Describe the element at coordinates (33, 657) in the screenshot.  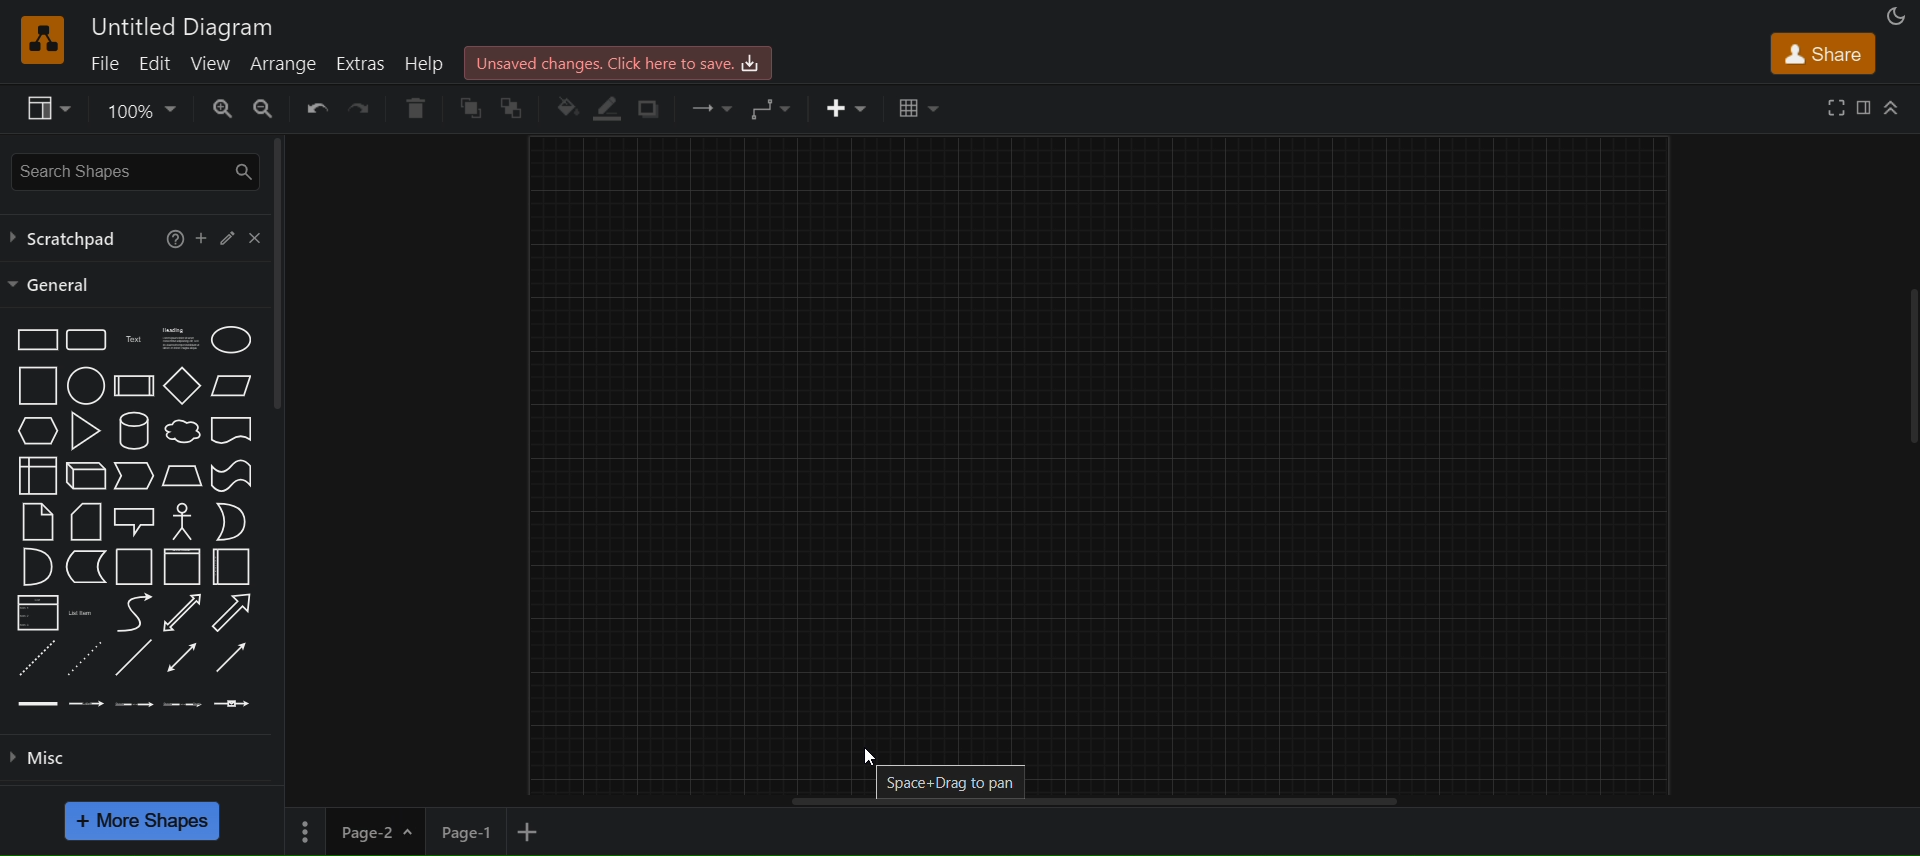
I see `dashed line` at that location.